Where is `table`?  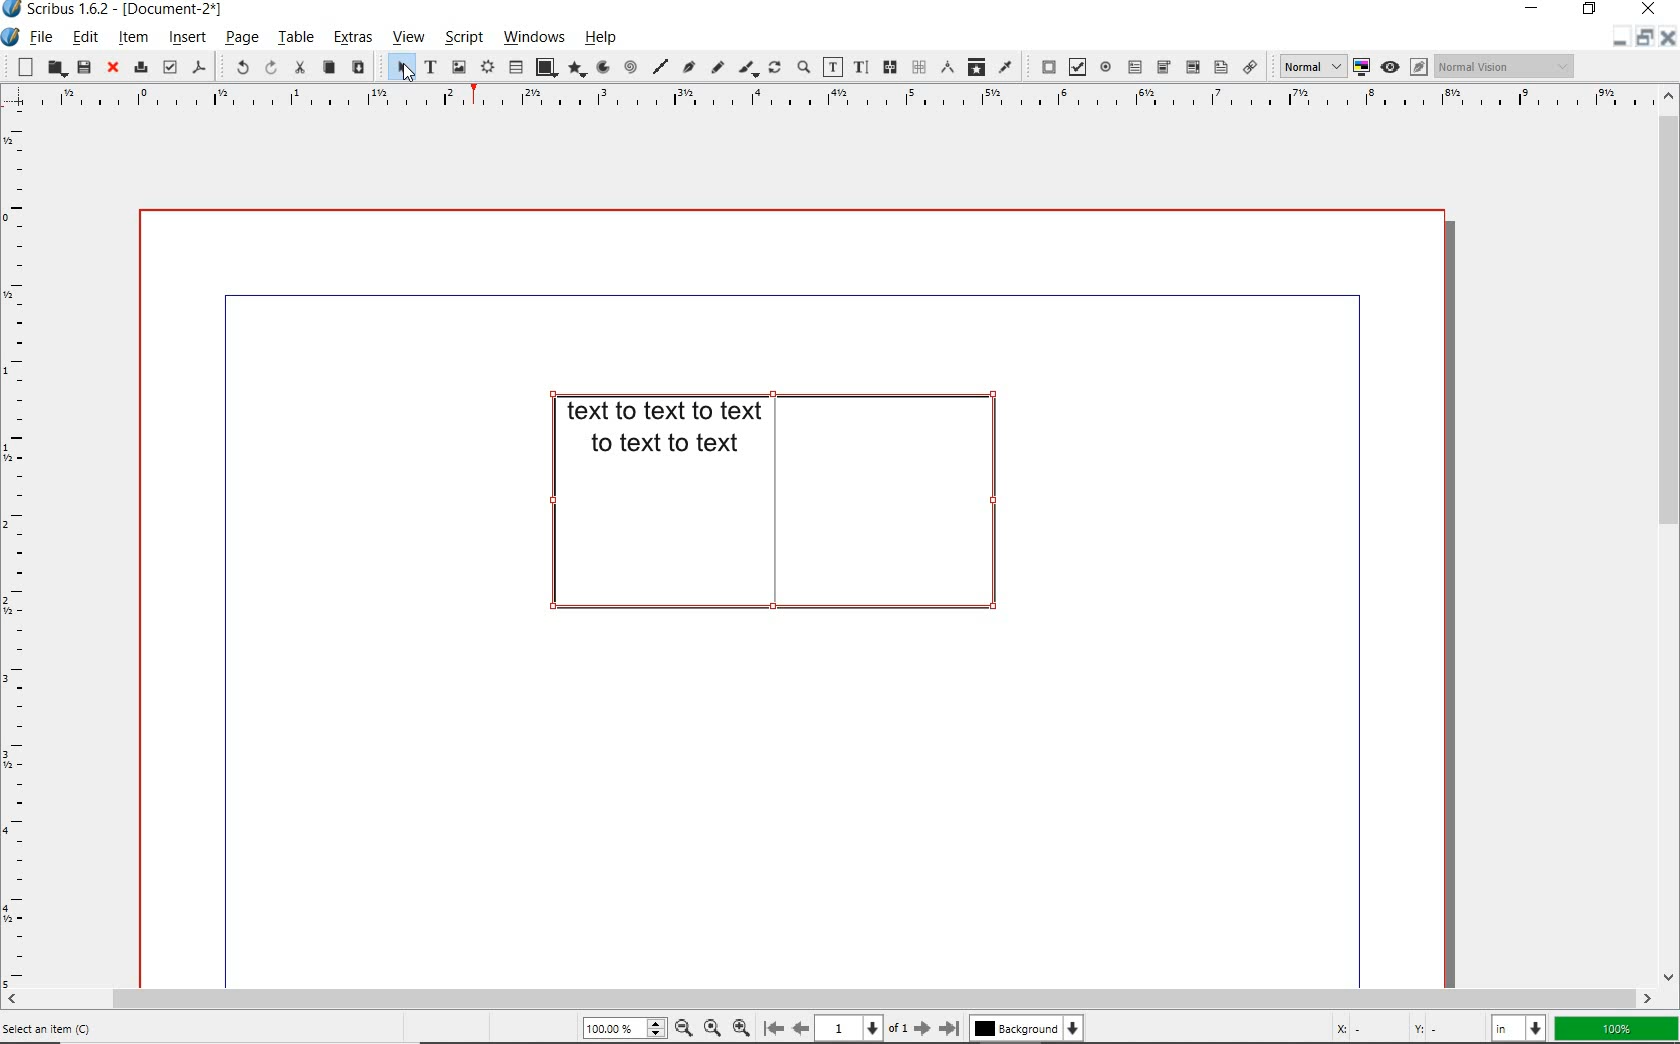
table is located at coordinates (293, 38).